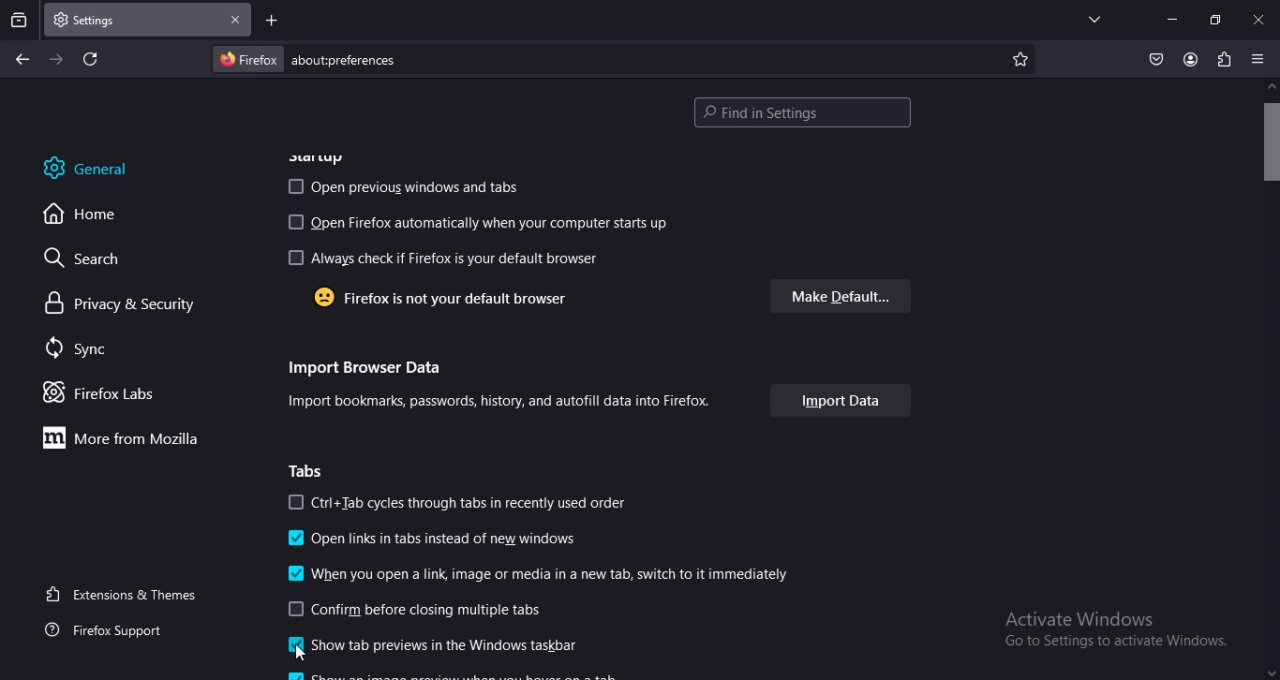 The image size is (1280, 680). Describe the element at coordinates (1225, 58) in the screenshot. I see `extensions` at that location.